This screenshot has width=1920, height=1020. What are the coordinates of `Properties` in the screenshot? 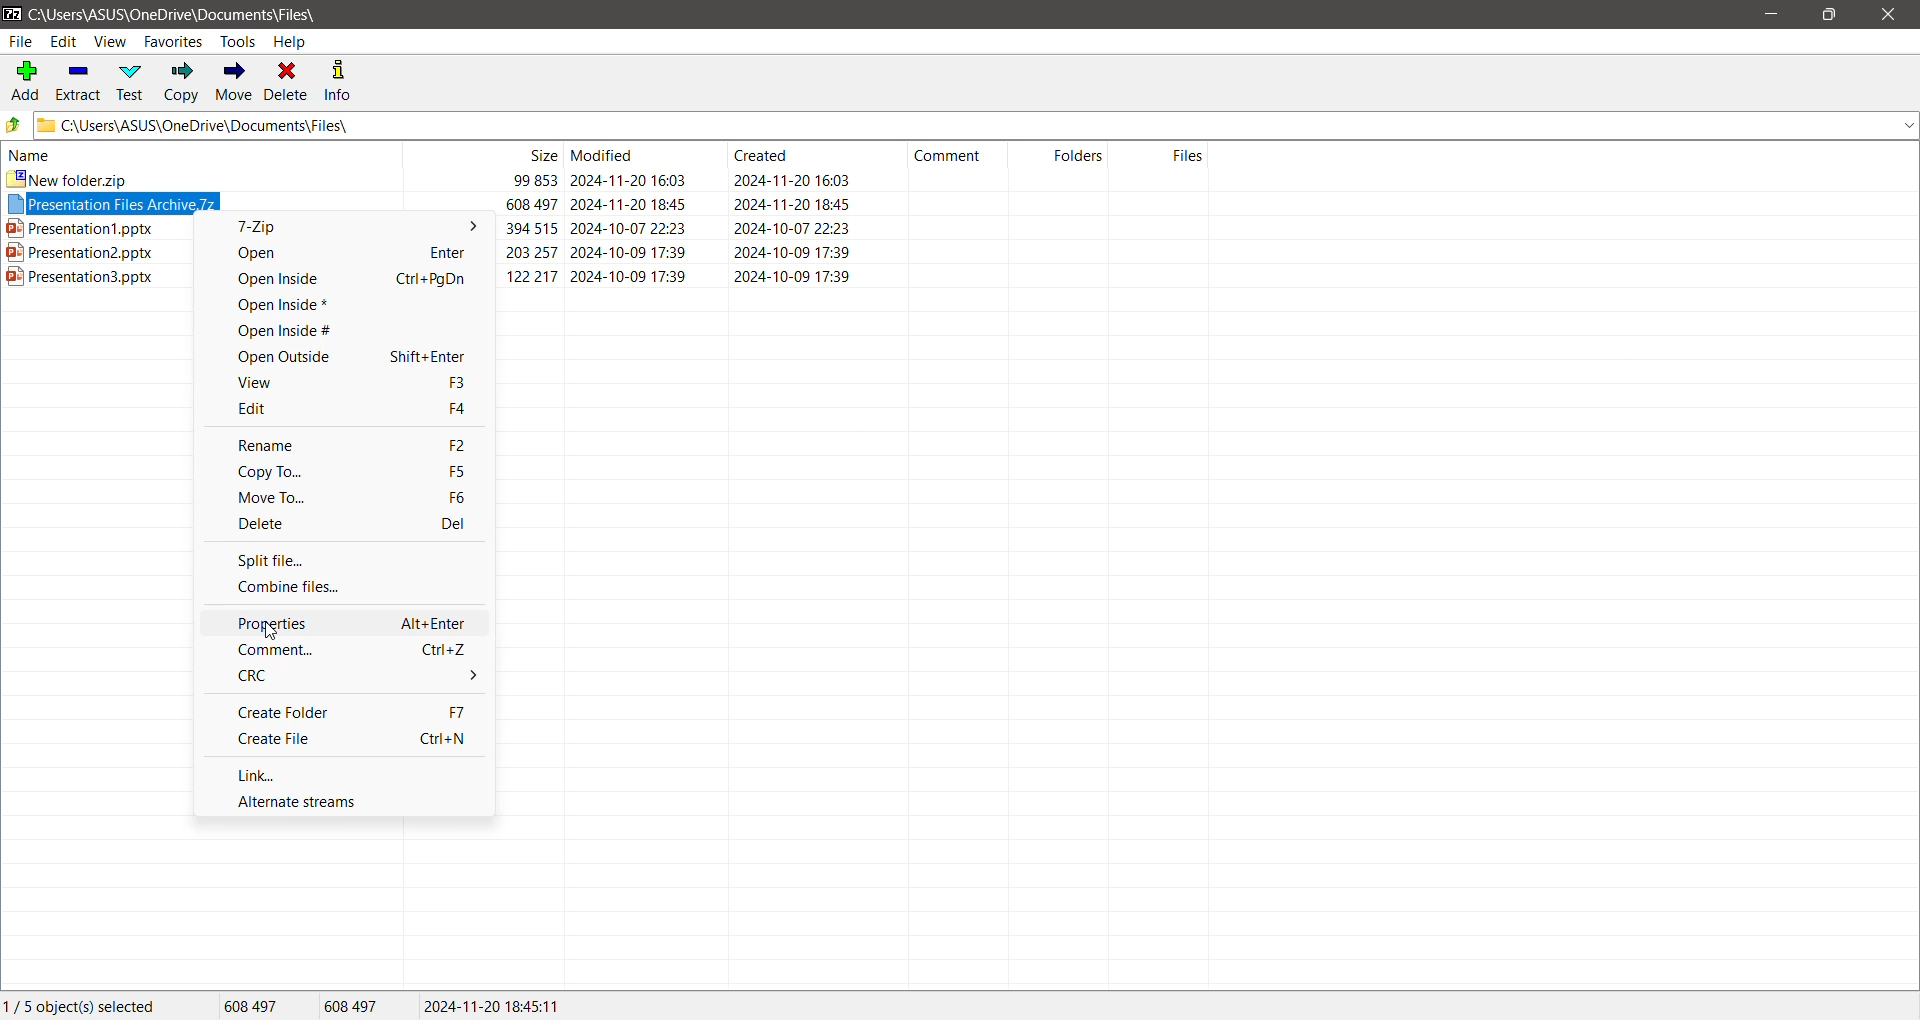 It's located at (284, 623).